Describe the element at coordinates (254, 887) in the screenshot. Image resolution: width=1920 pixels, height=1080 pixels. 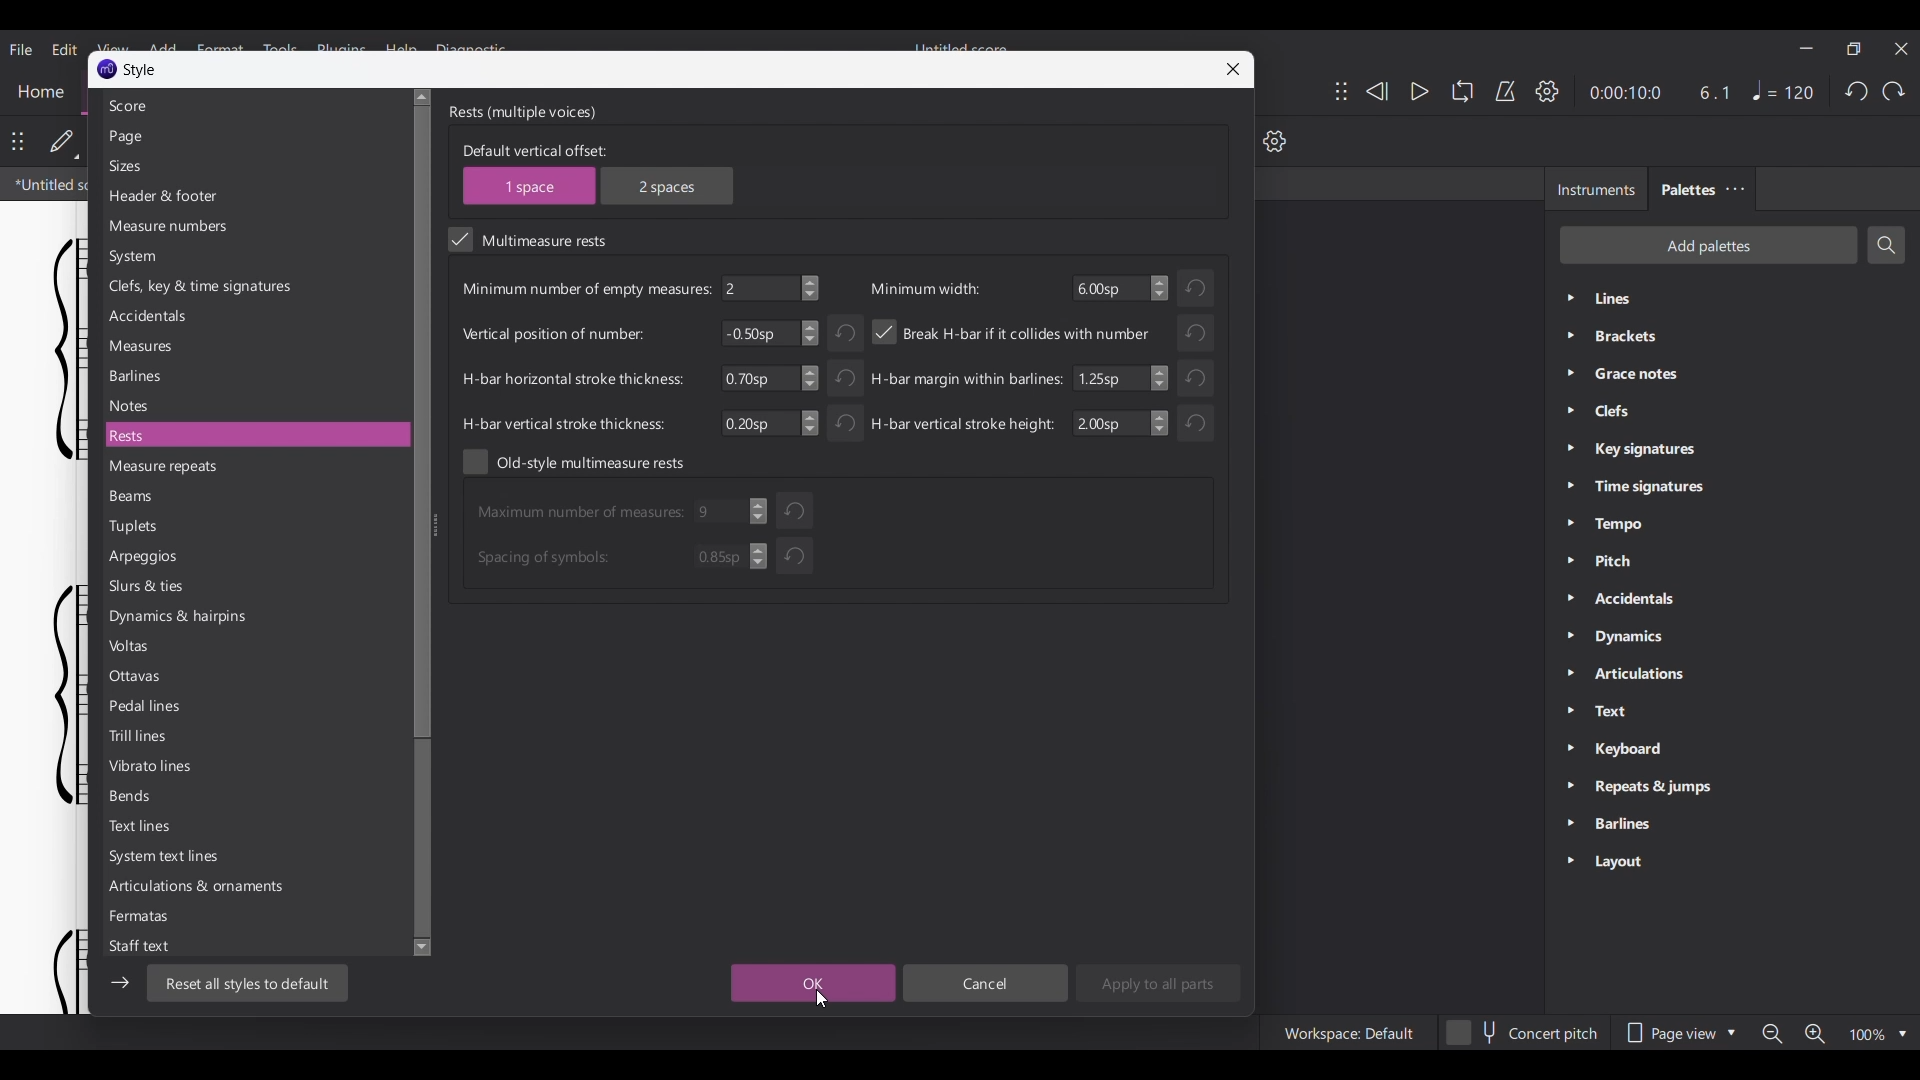
I see `Articulations and ornaments` at that location.